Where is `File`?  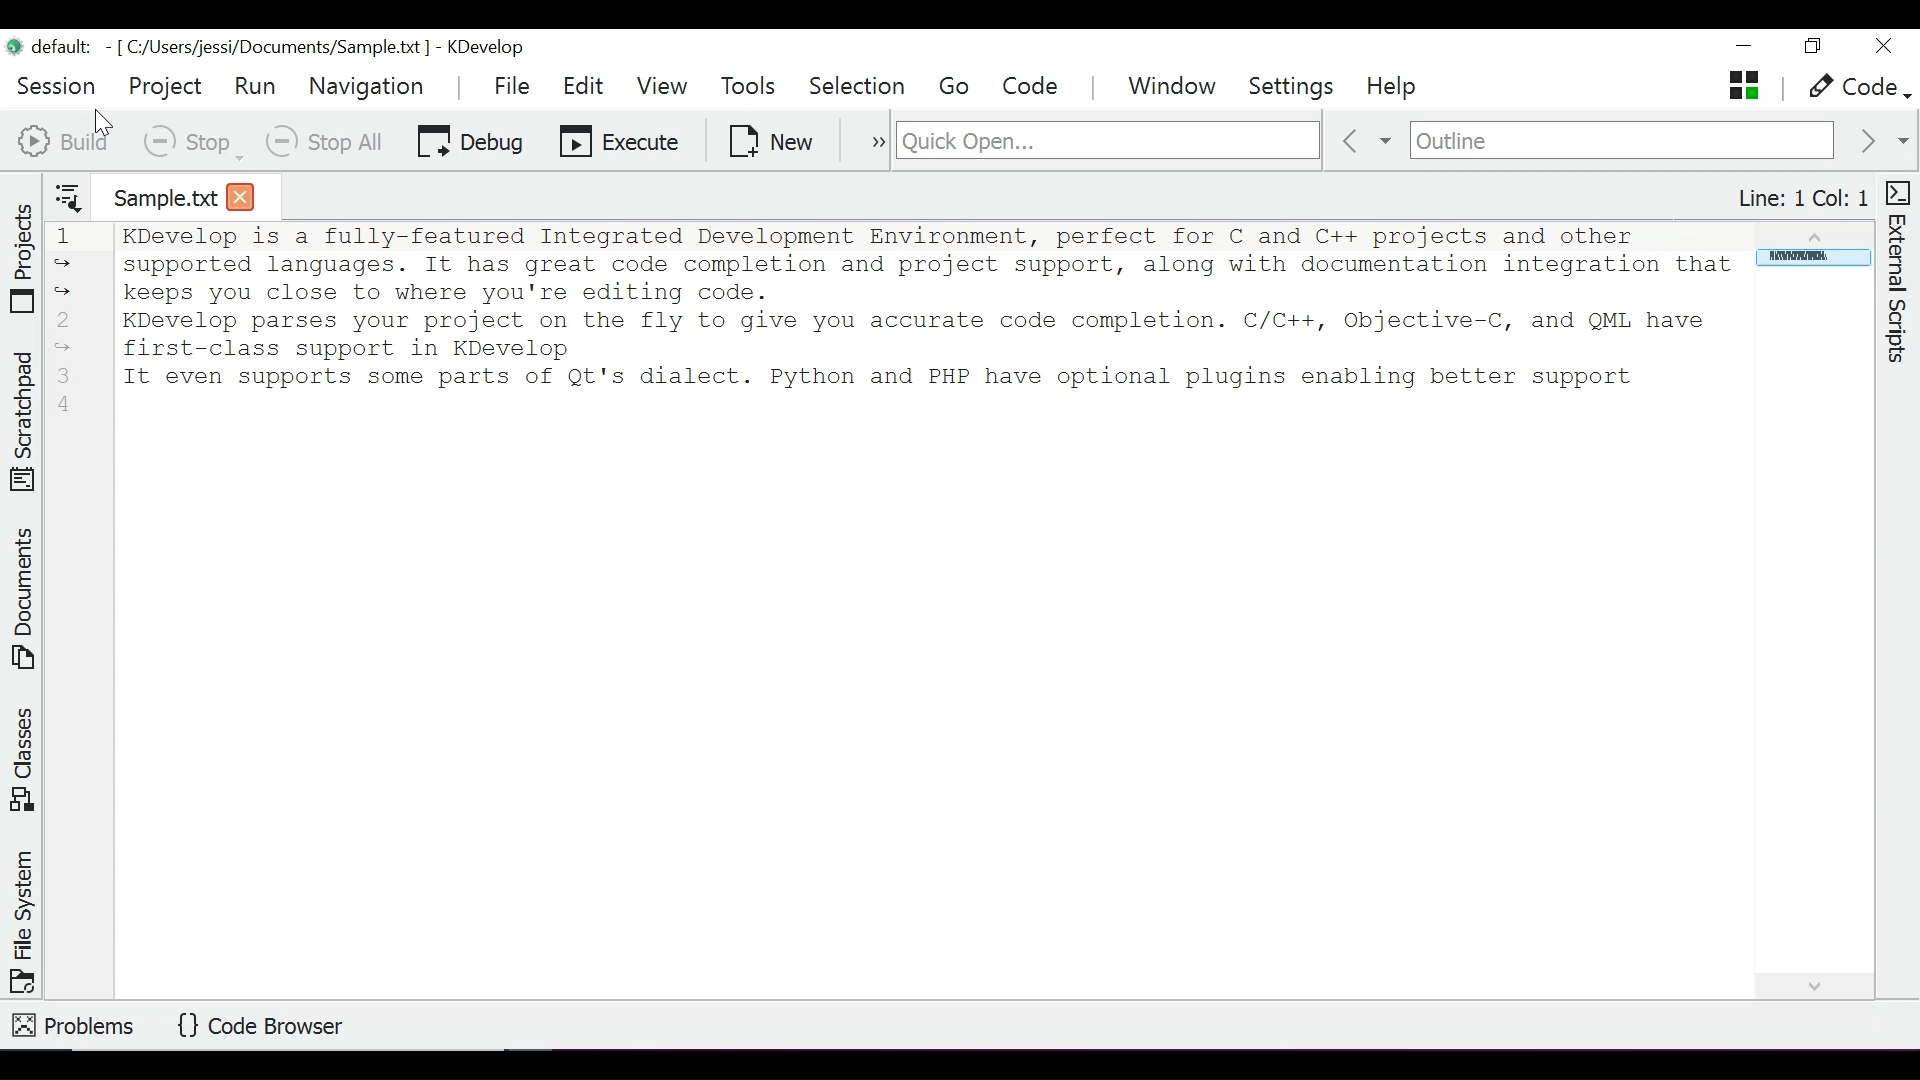
File is located at coordinates (515, 87).